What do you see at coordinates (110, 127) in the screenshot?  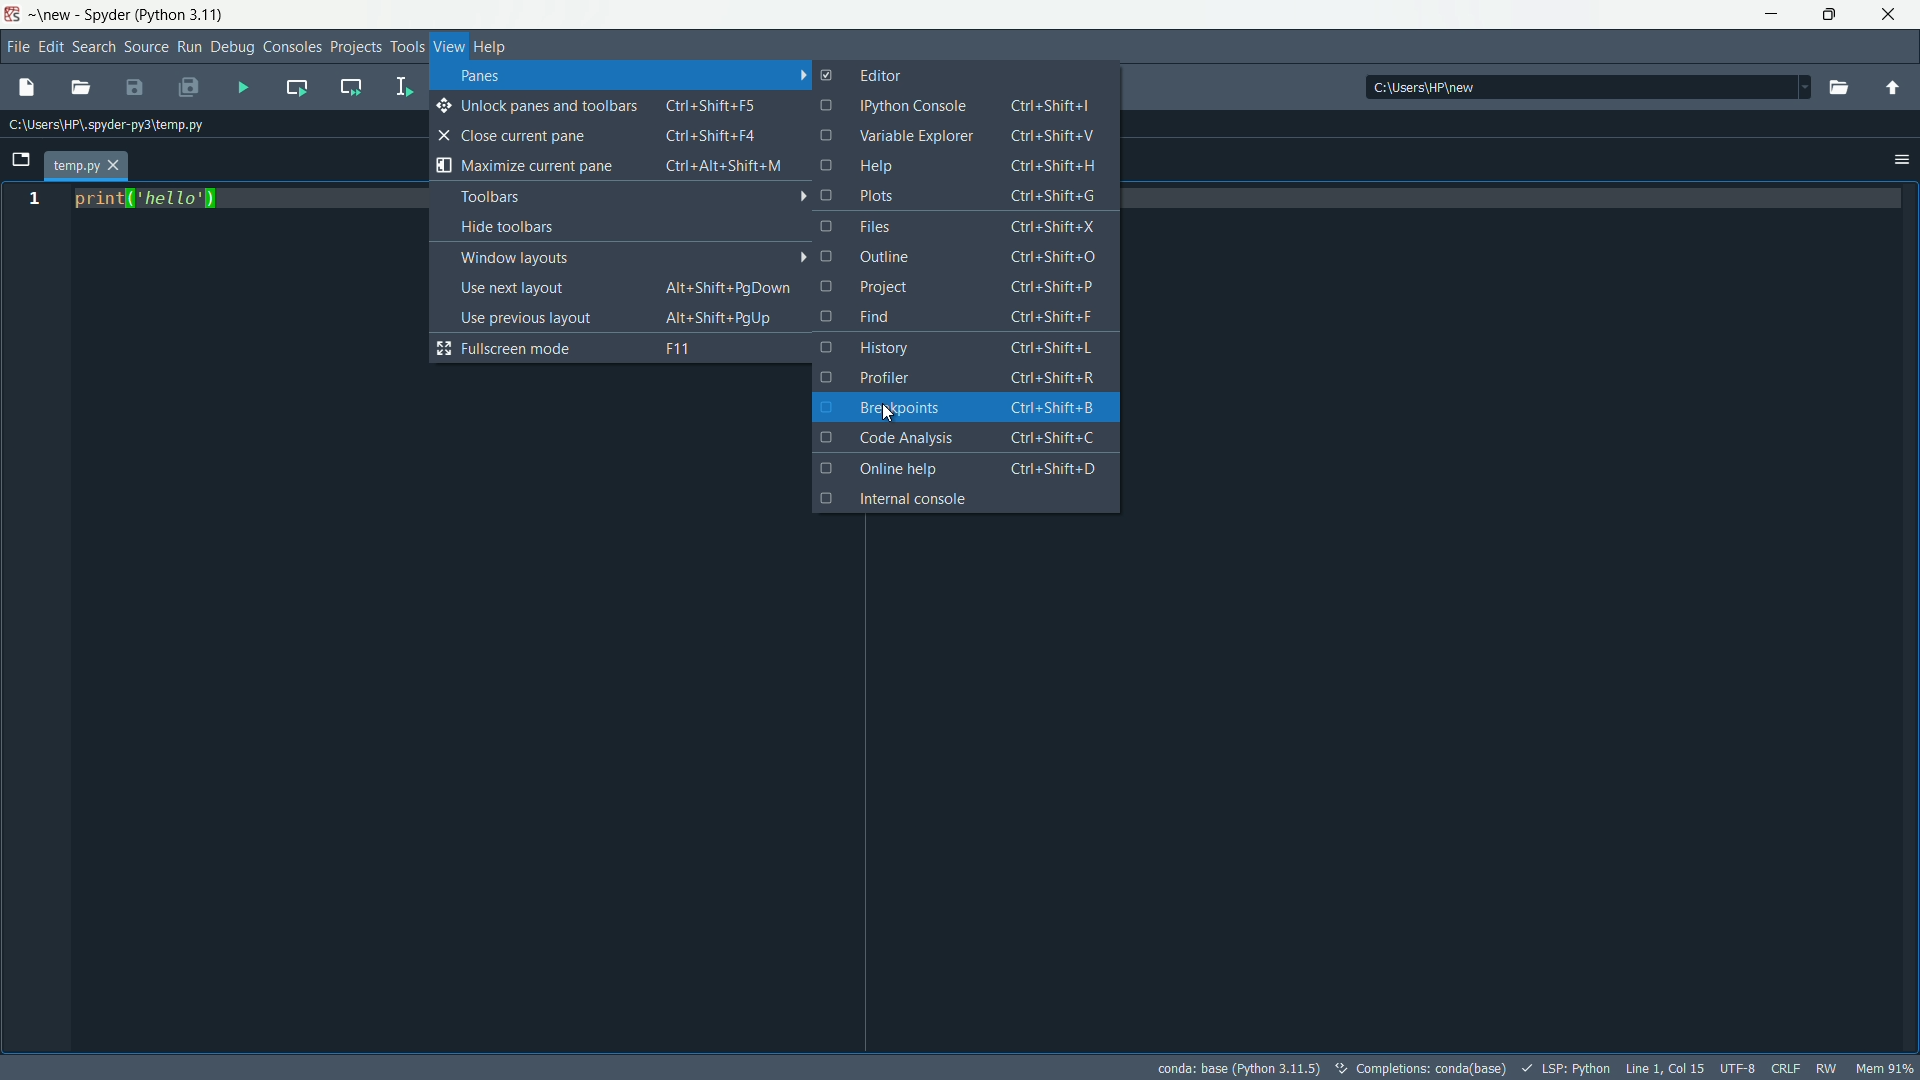 I see `c:\users\hp\.spyder-py3\temp.py` at bounding box center [110, 127].